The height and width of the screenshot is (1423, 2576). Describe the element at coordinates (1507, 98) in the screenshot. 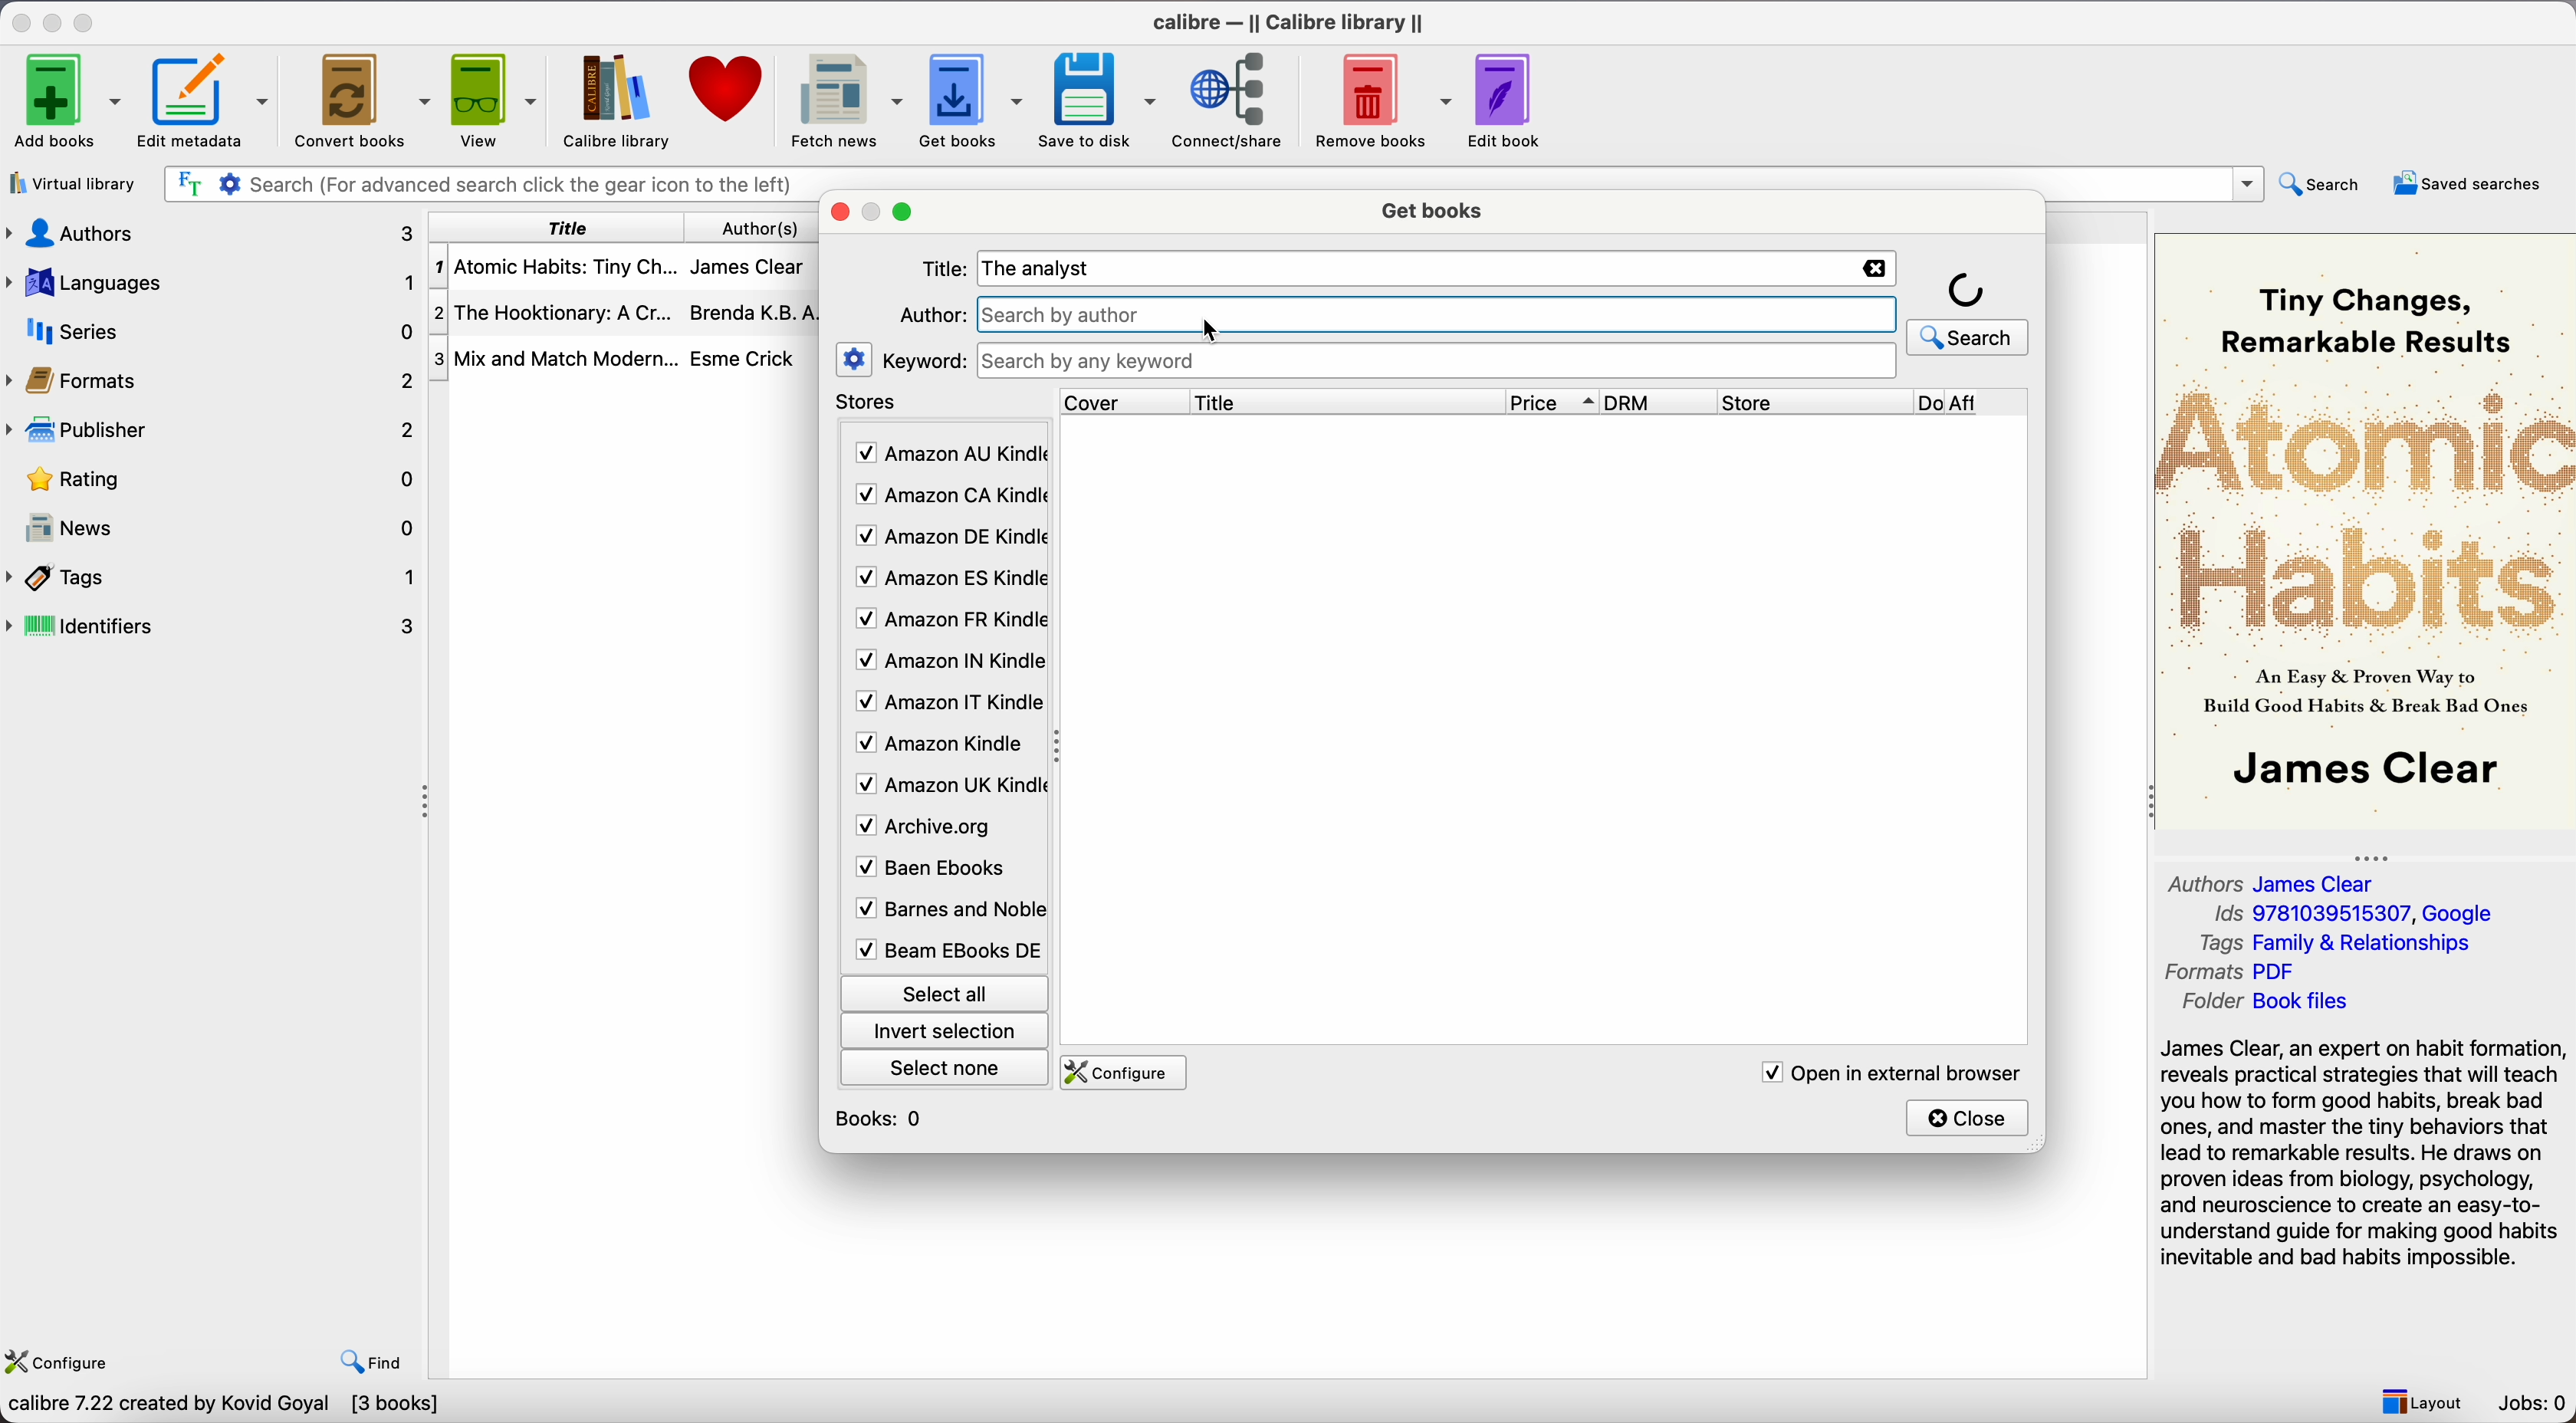

I see `edit book` at that location.